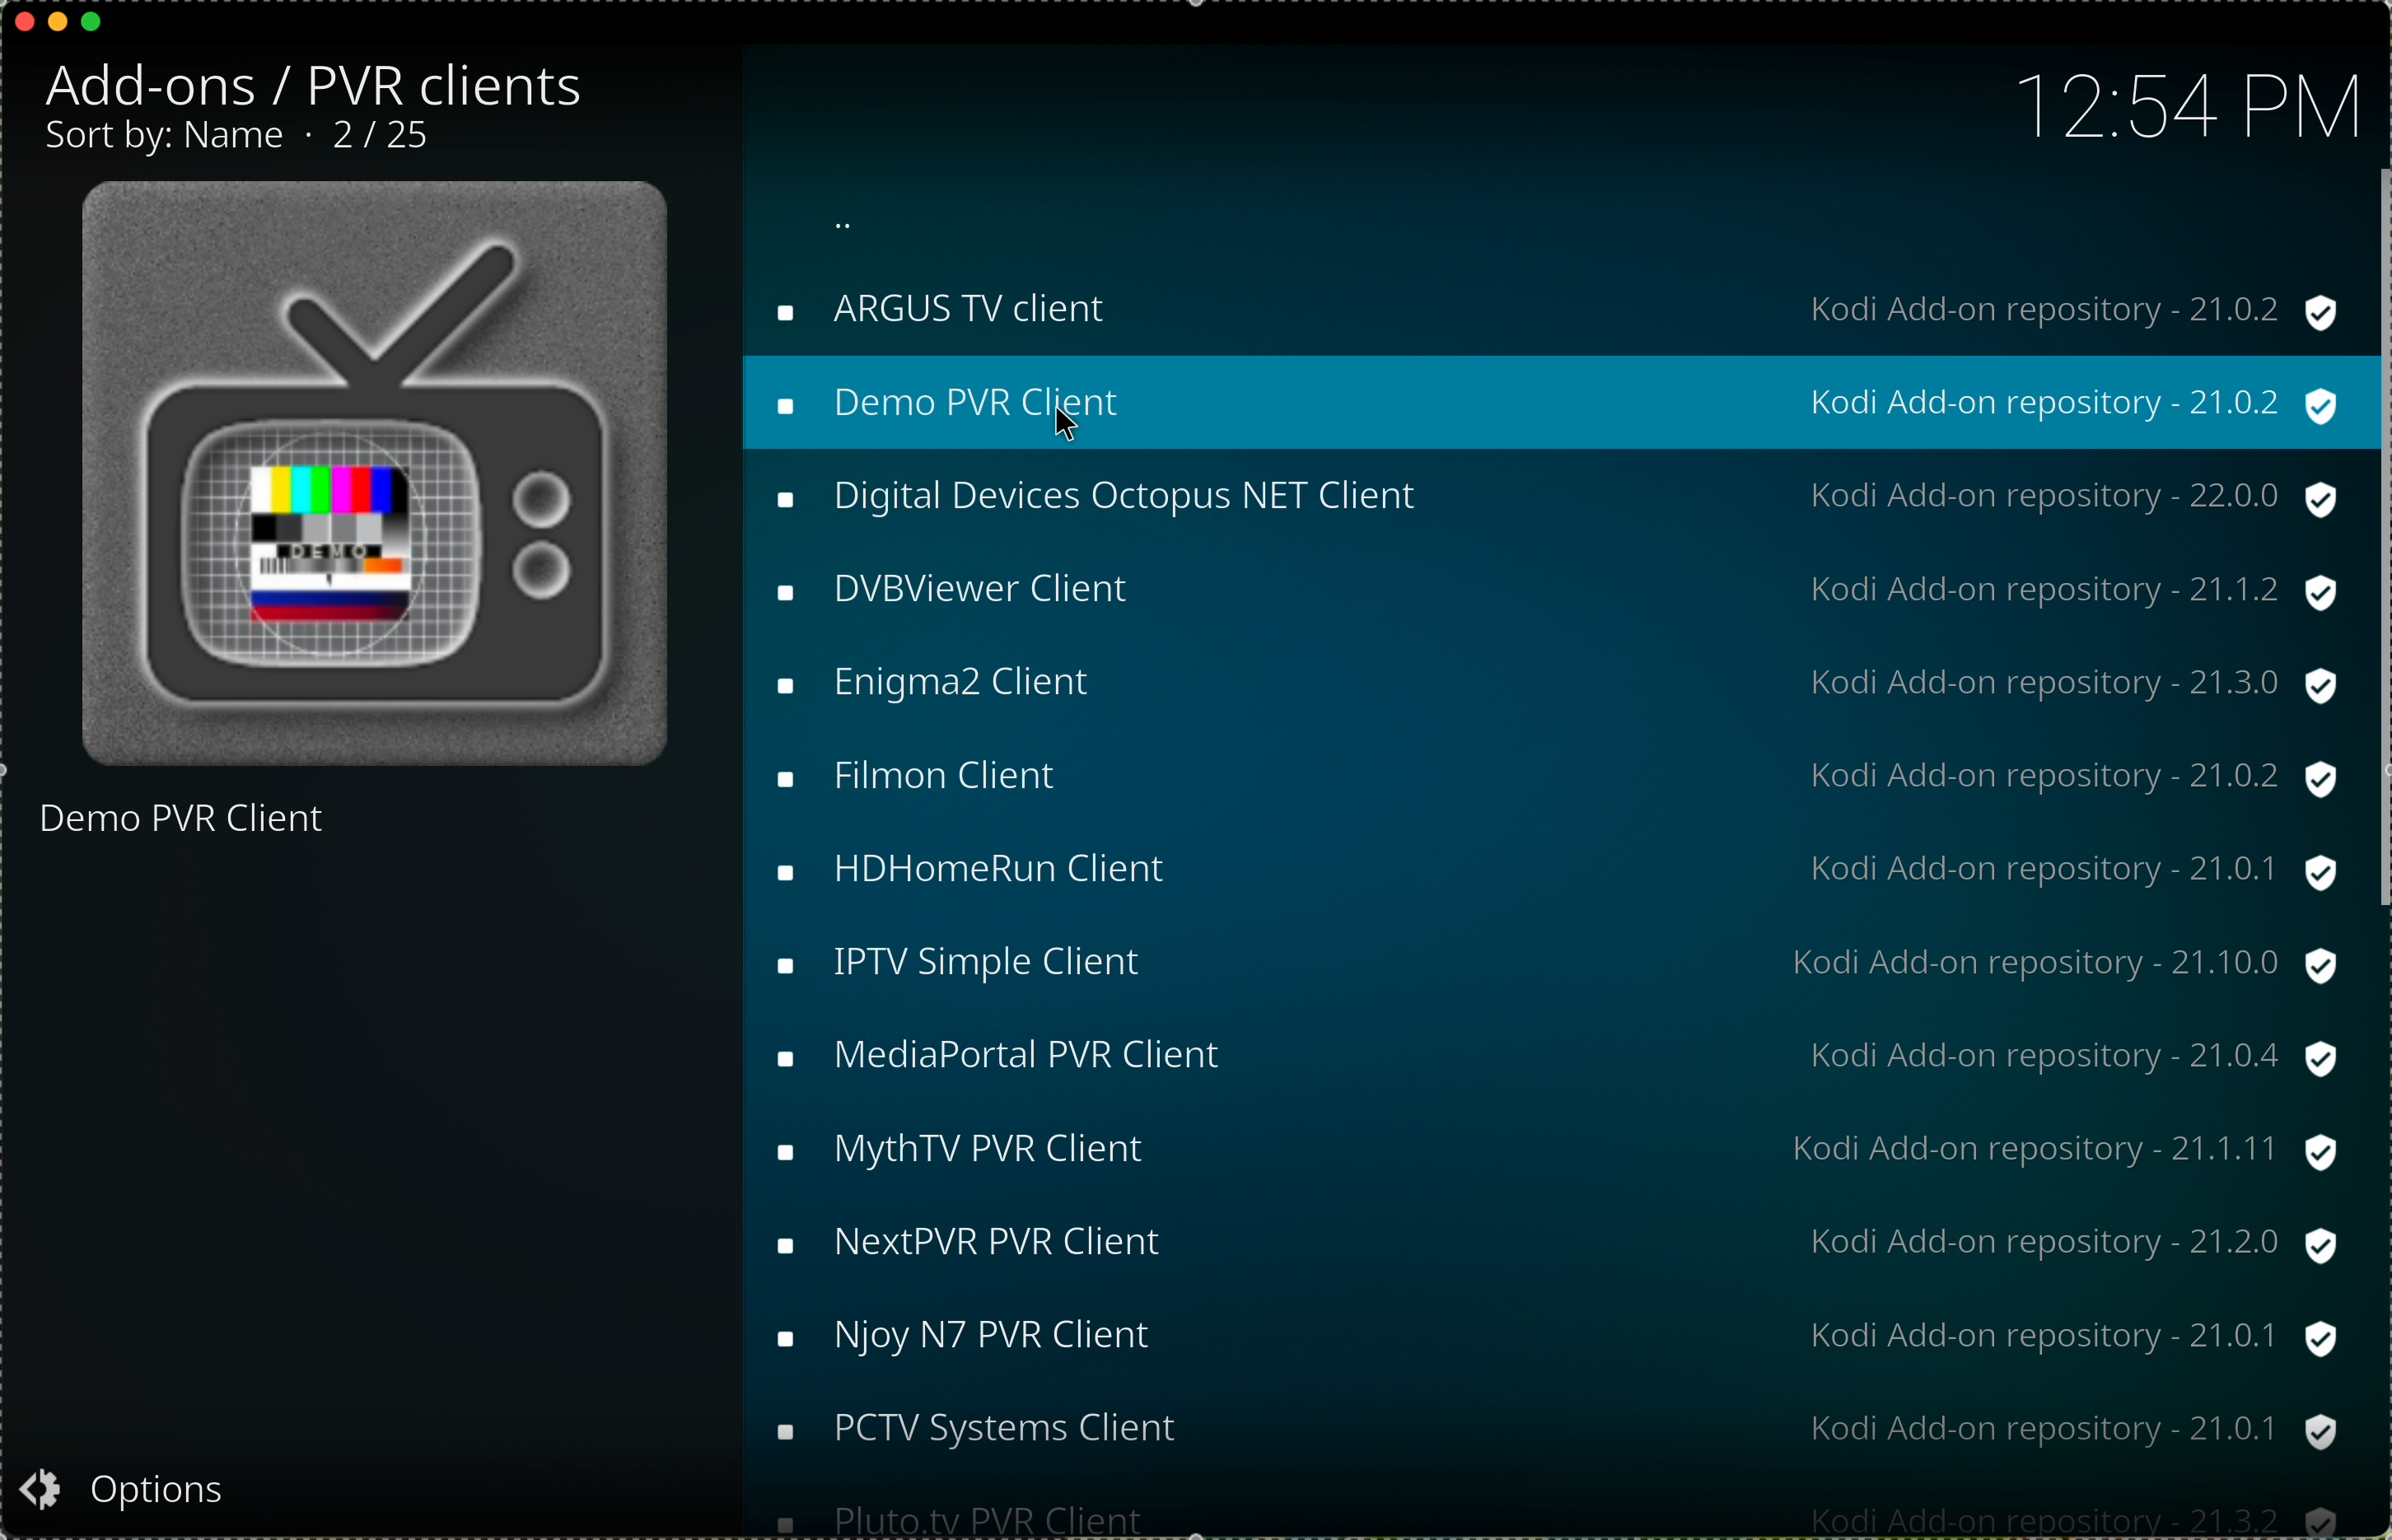 Image resolution: width=2392 pixels, height=1540 pixels. I want to click on maximize, so click(93, 29).